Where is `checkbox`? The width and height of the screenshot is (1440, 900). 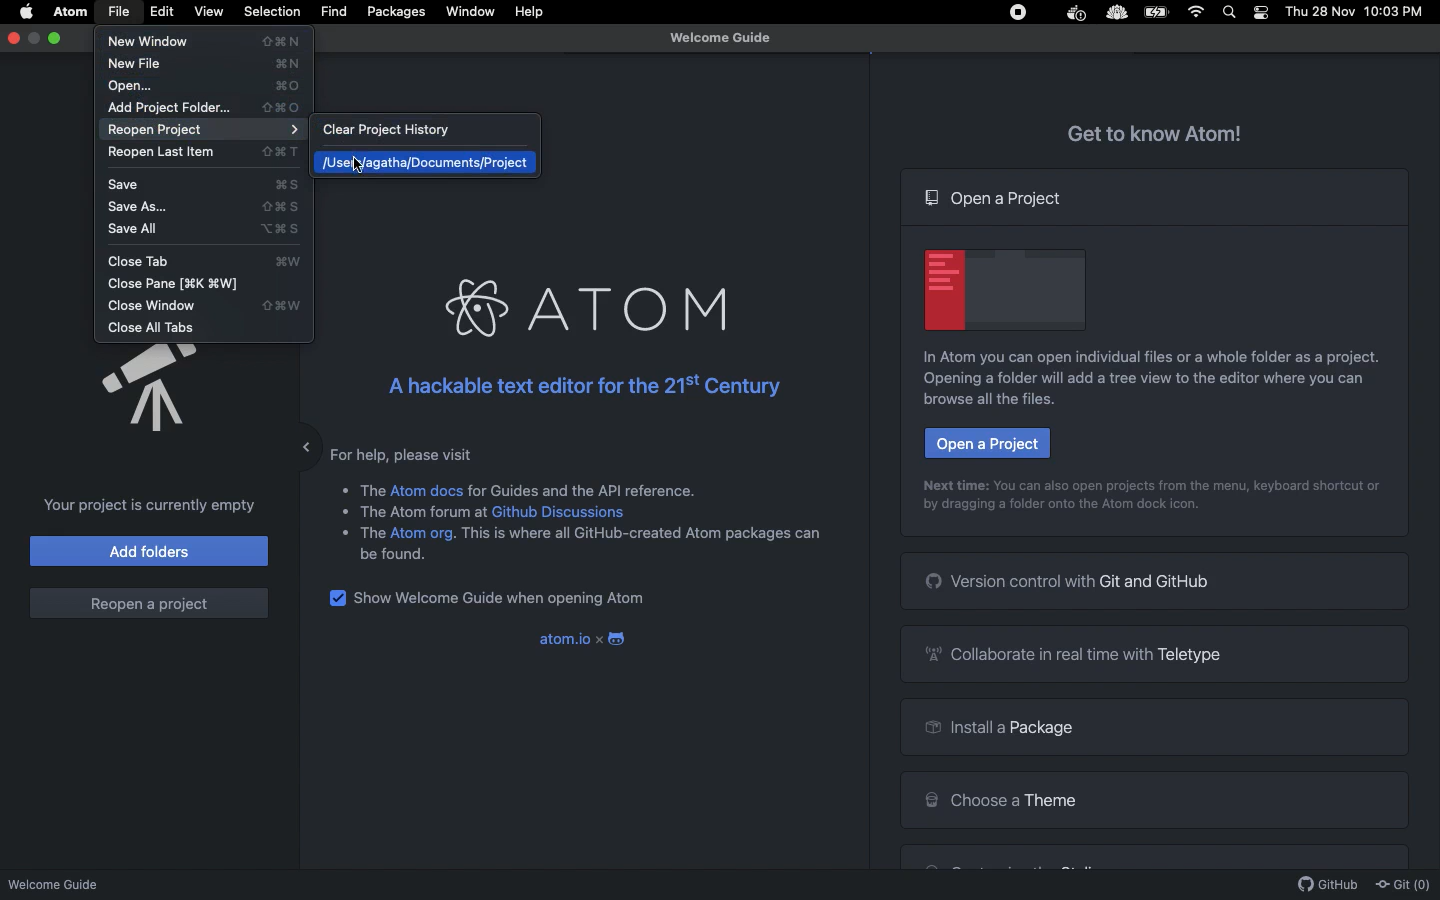 checkbox is located at coordinates (336, 599).